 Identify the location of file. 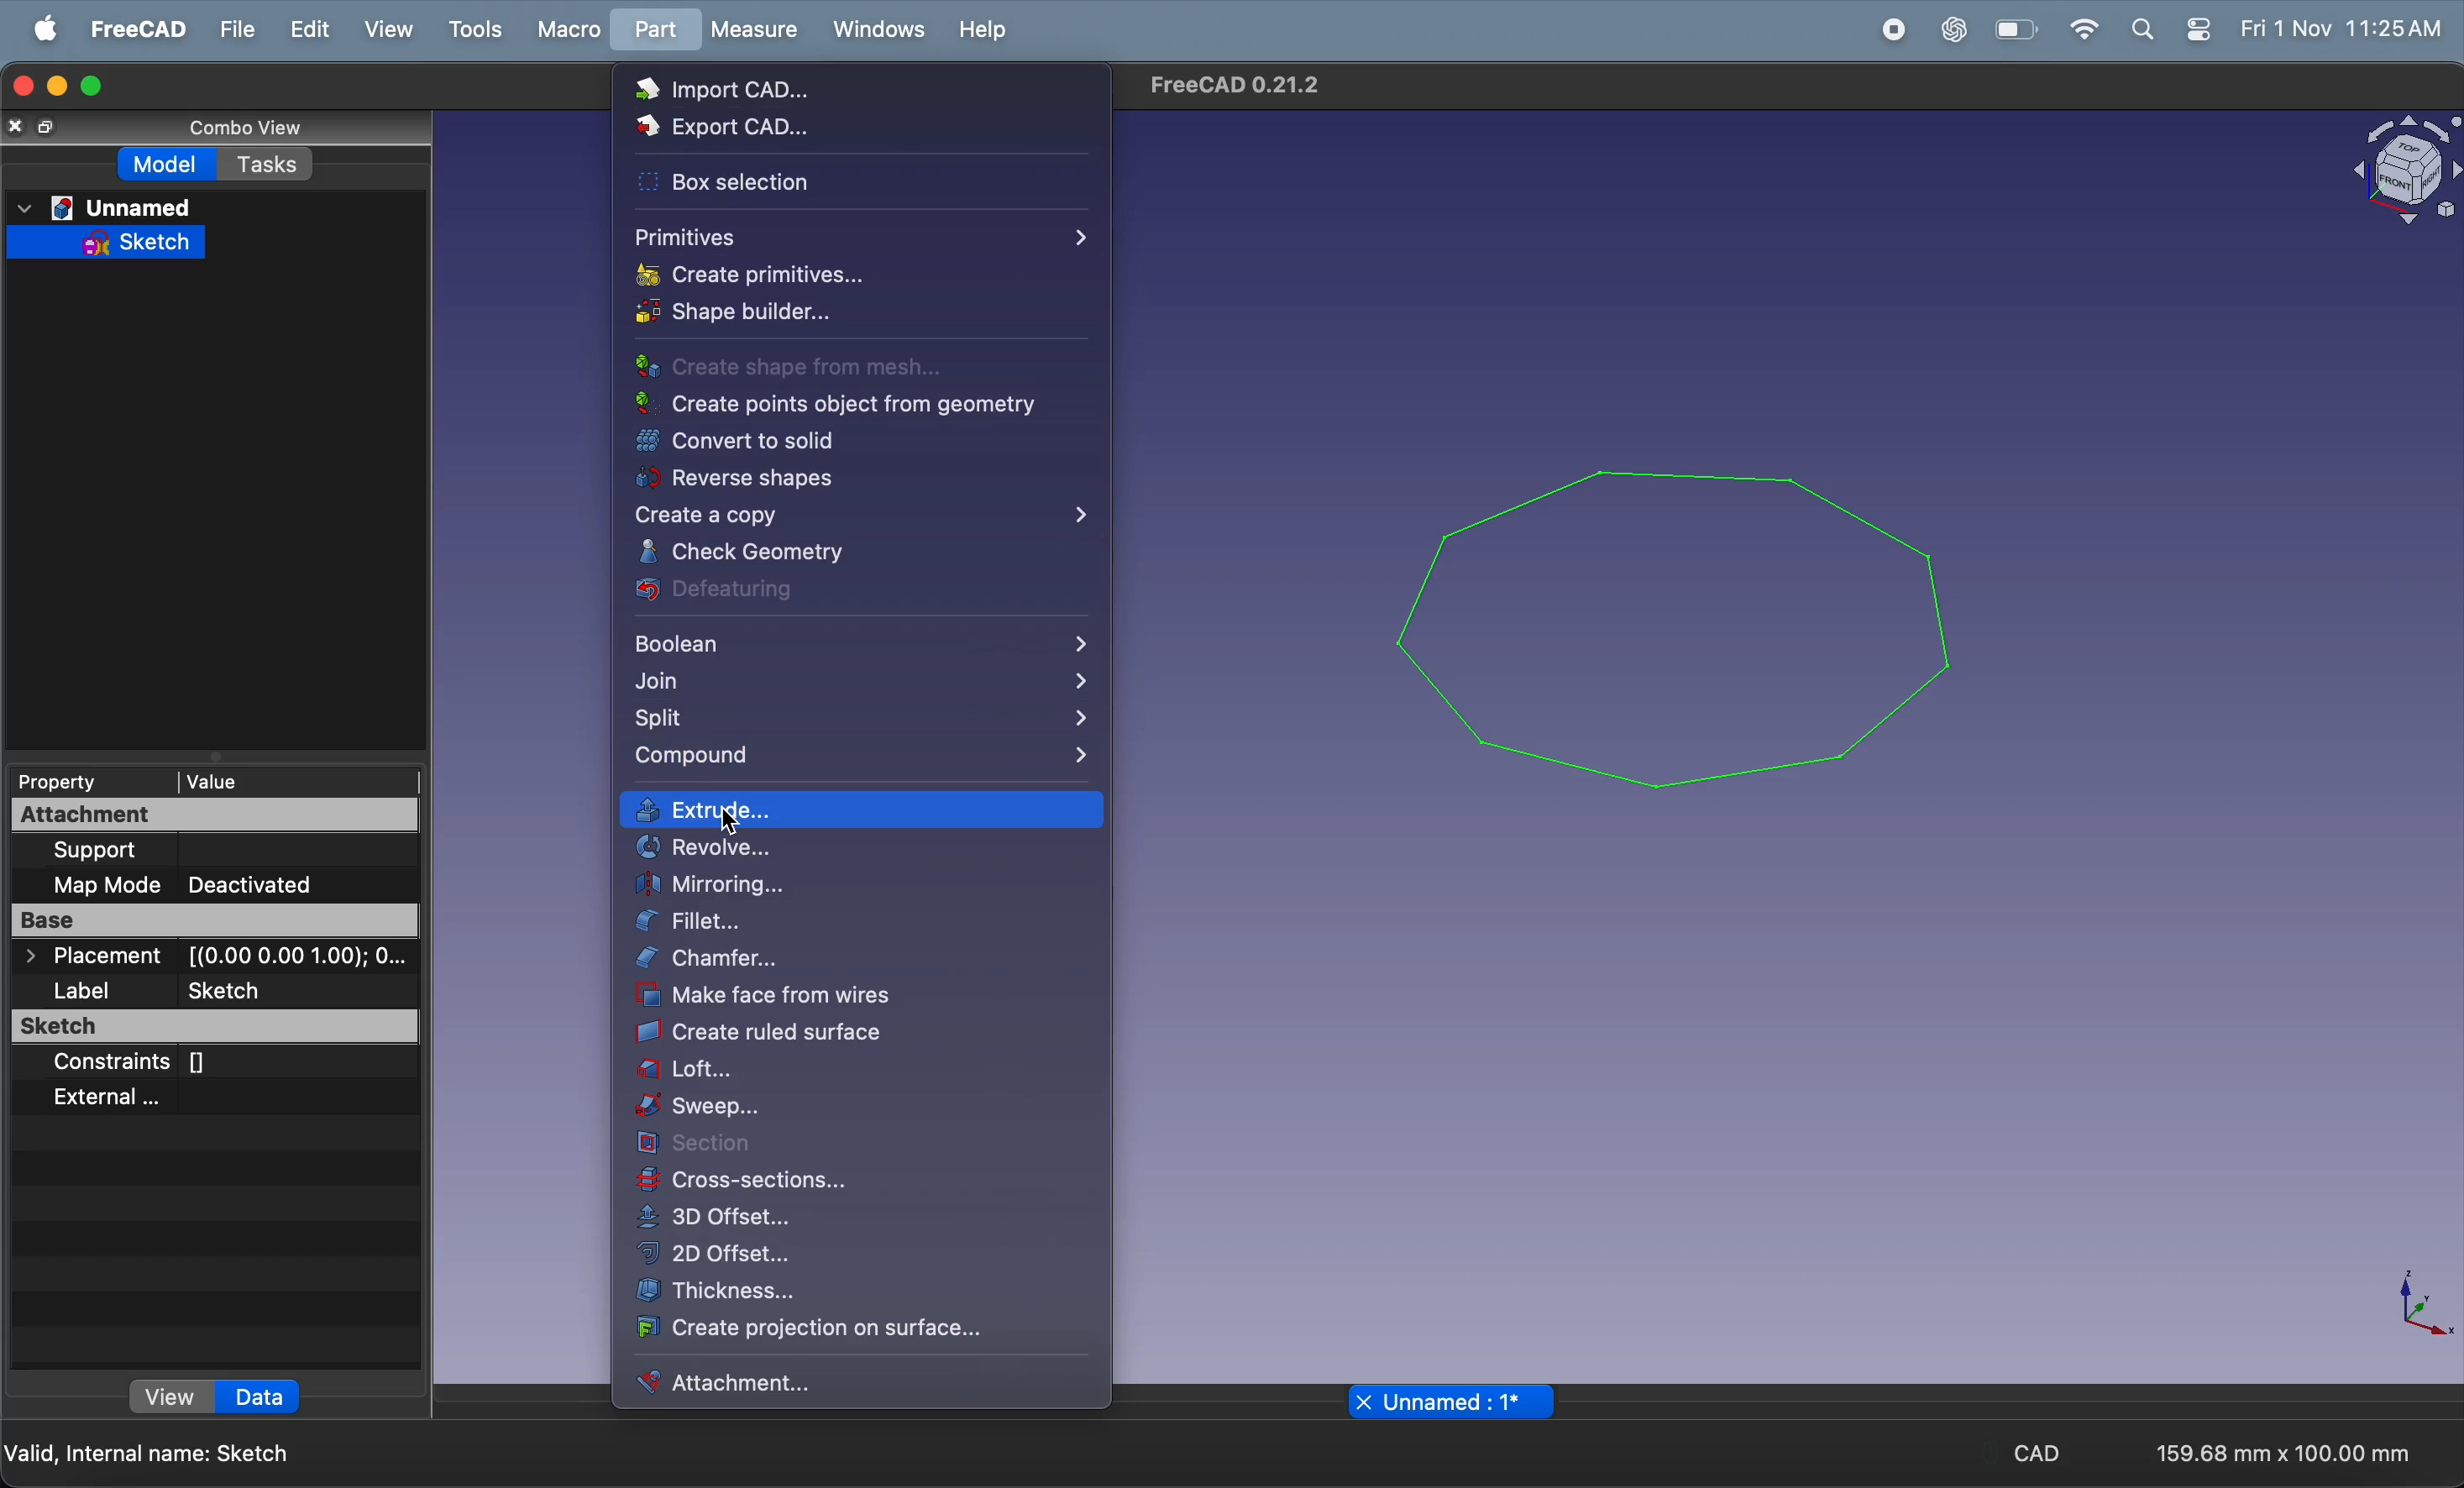
(228, 31).